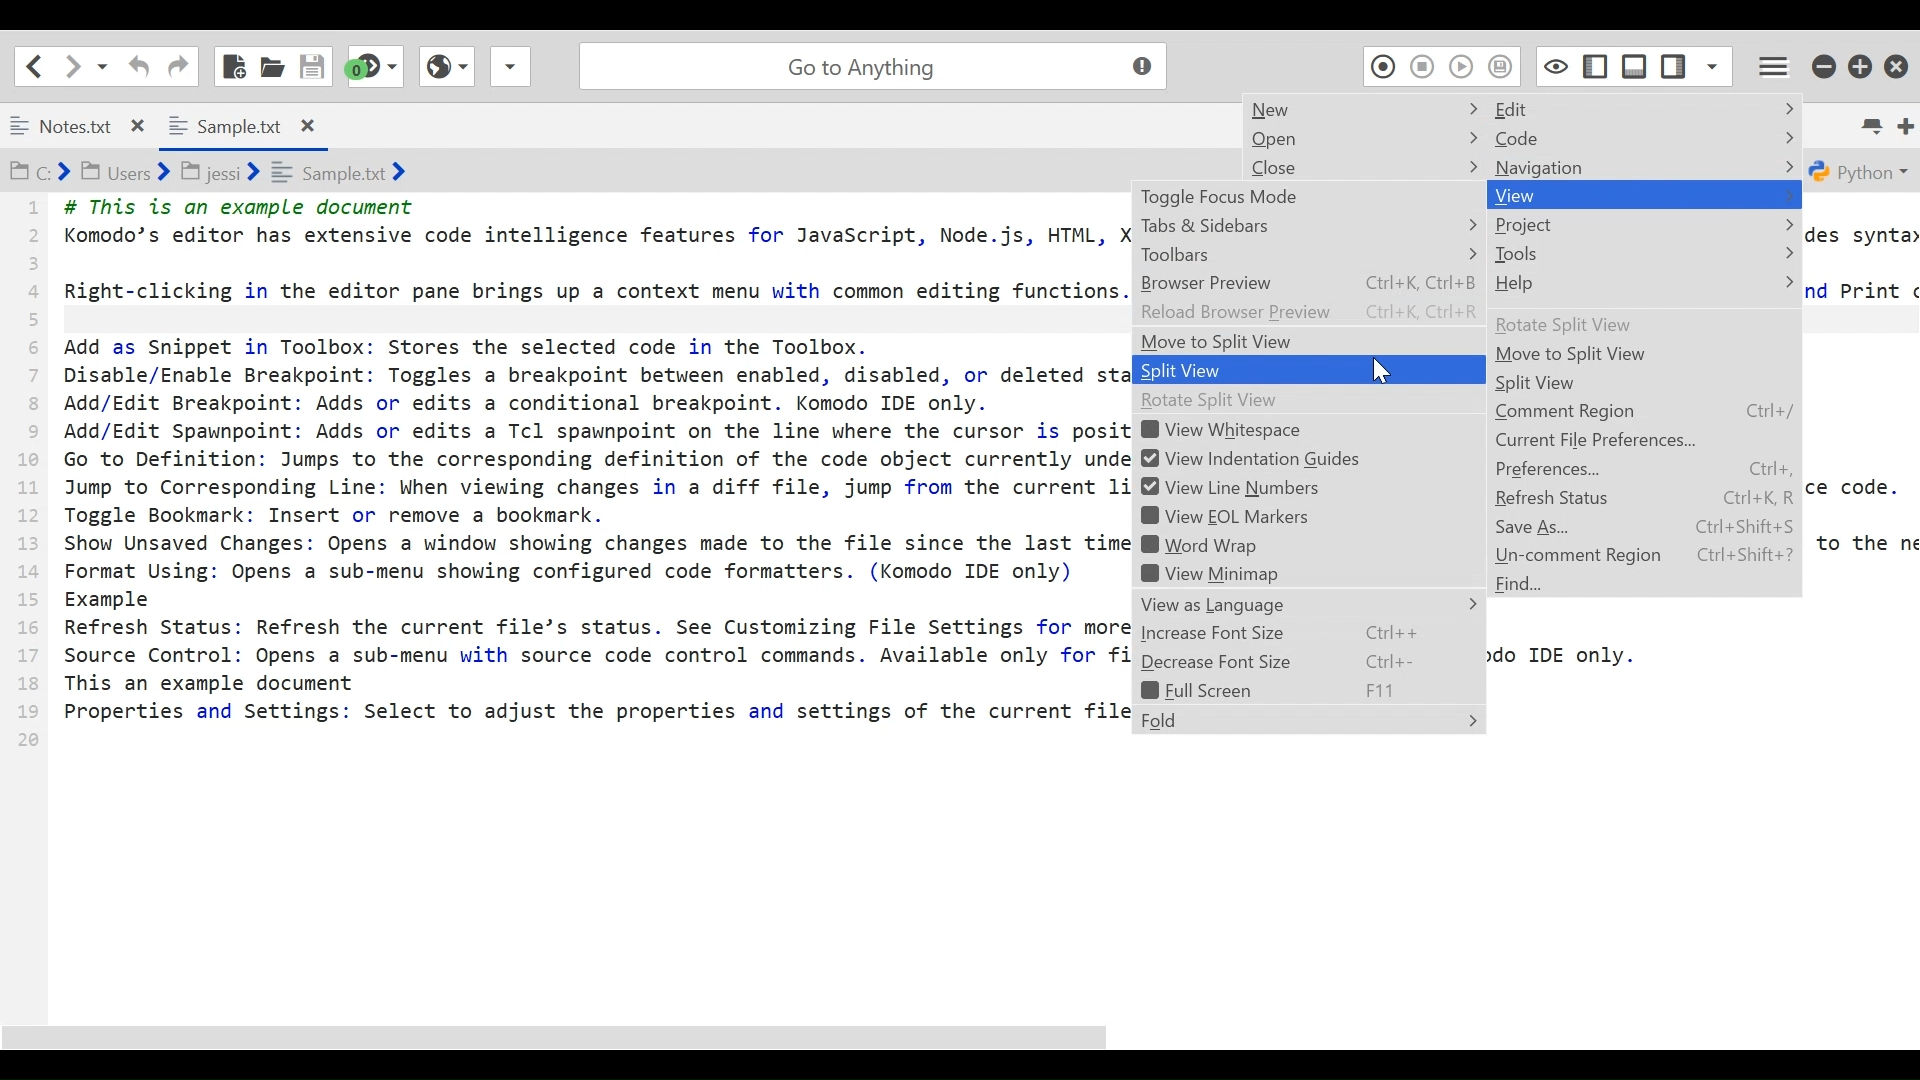 The width and height of the screenshot is (1920, 1080). Describe the element at coordinates (1421, 66) in the screenshot. I see `Stop Recording Macro` at that location.